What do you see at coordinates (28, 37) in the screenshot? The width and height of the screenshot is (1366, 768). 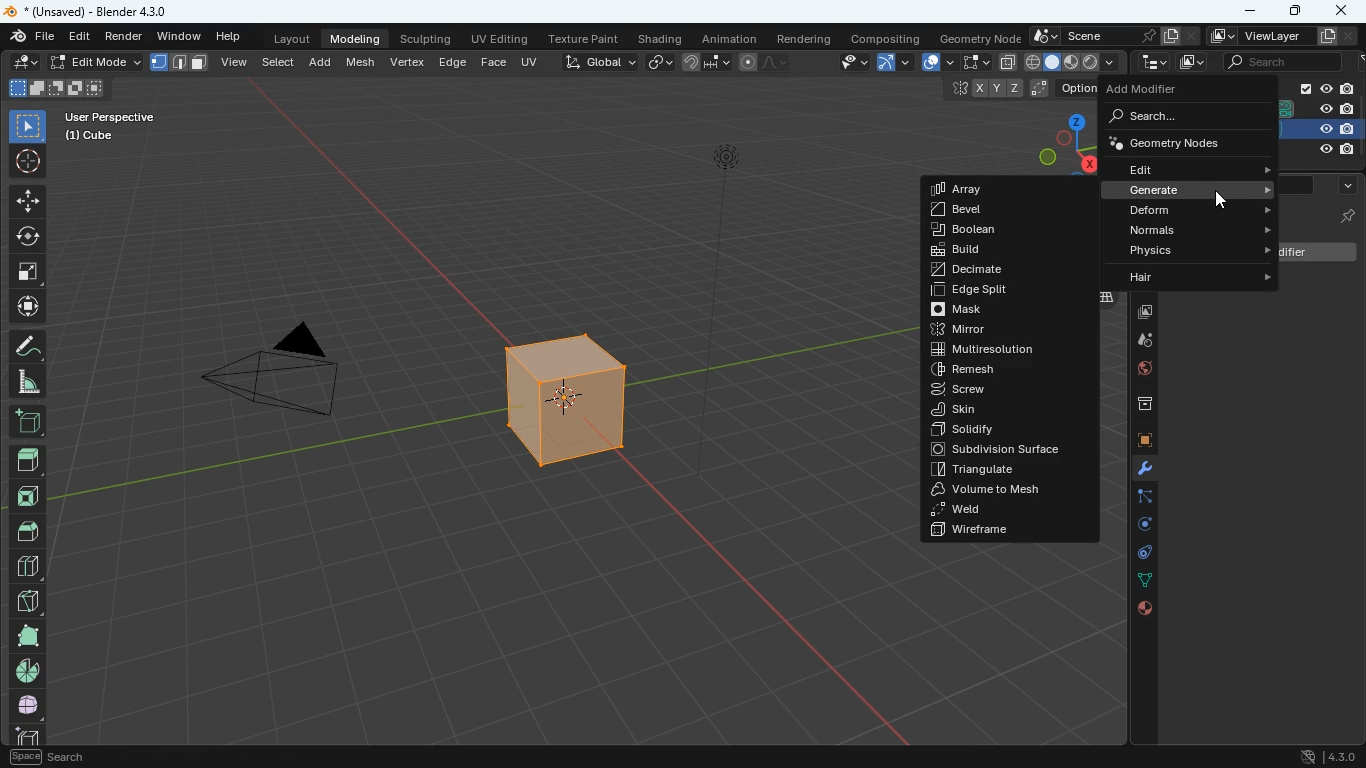 I see `file` at bounding box center [28, 37].